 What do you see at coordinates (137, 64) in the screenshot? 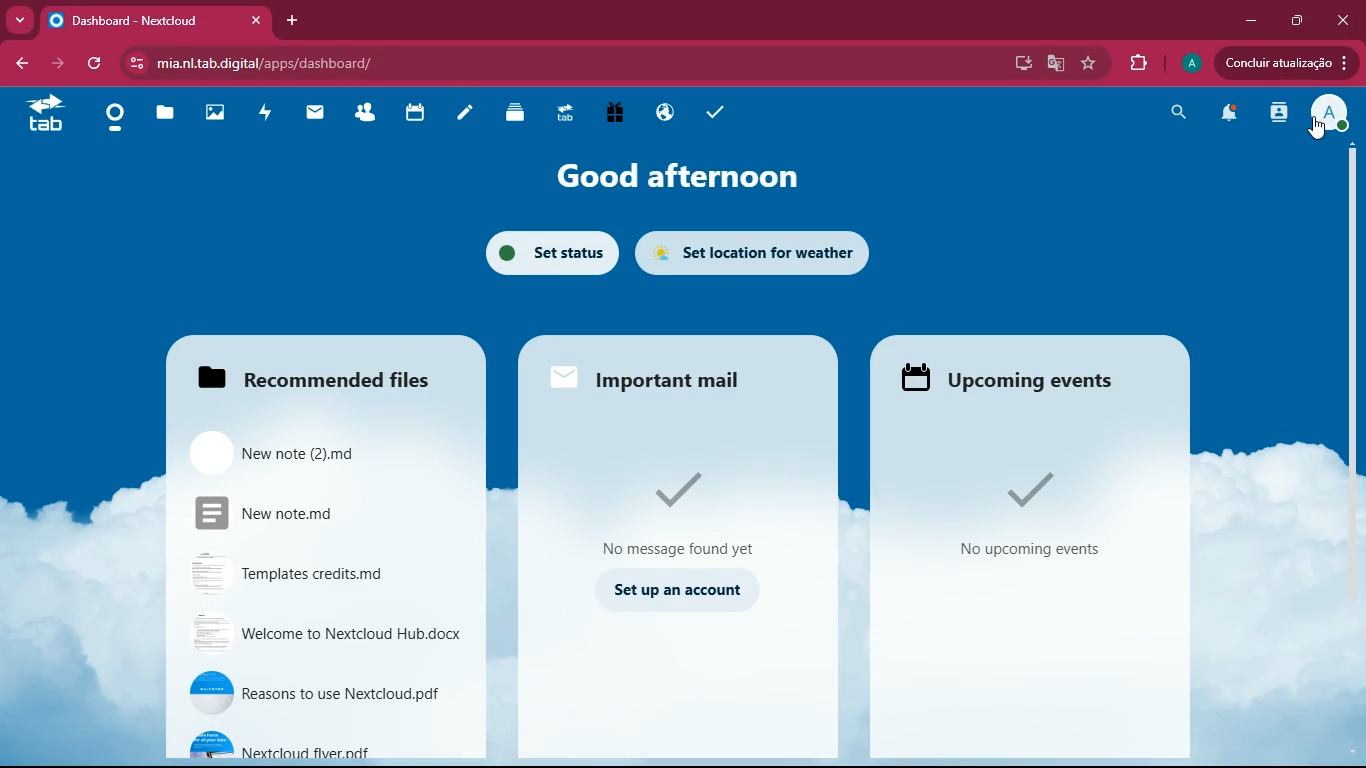
I see `View site information` at bounding box center [137, 64].